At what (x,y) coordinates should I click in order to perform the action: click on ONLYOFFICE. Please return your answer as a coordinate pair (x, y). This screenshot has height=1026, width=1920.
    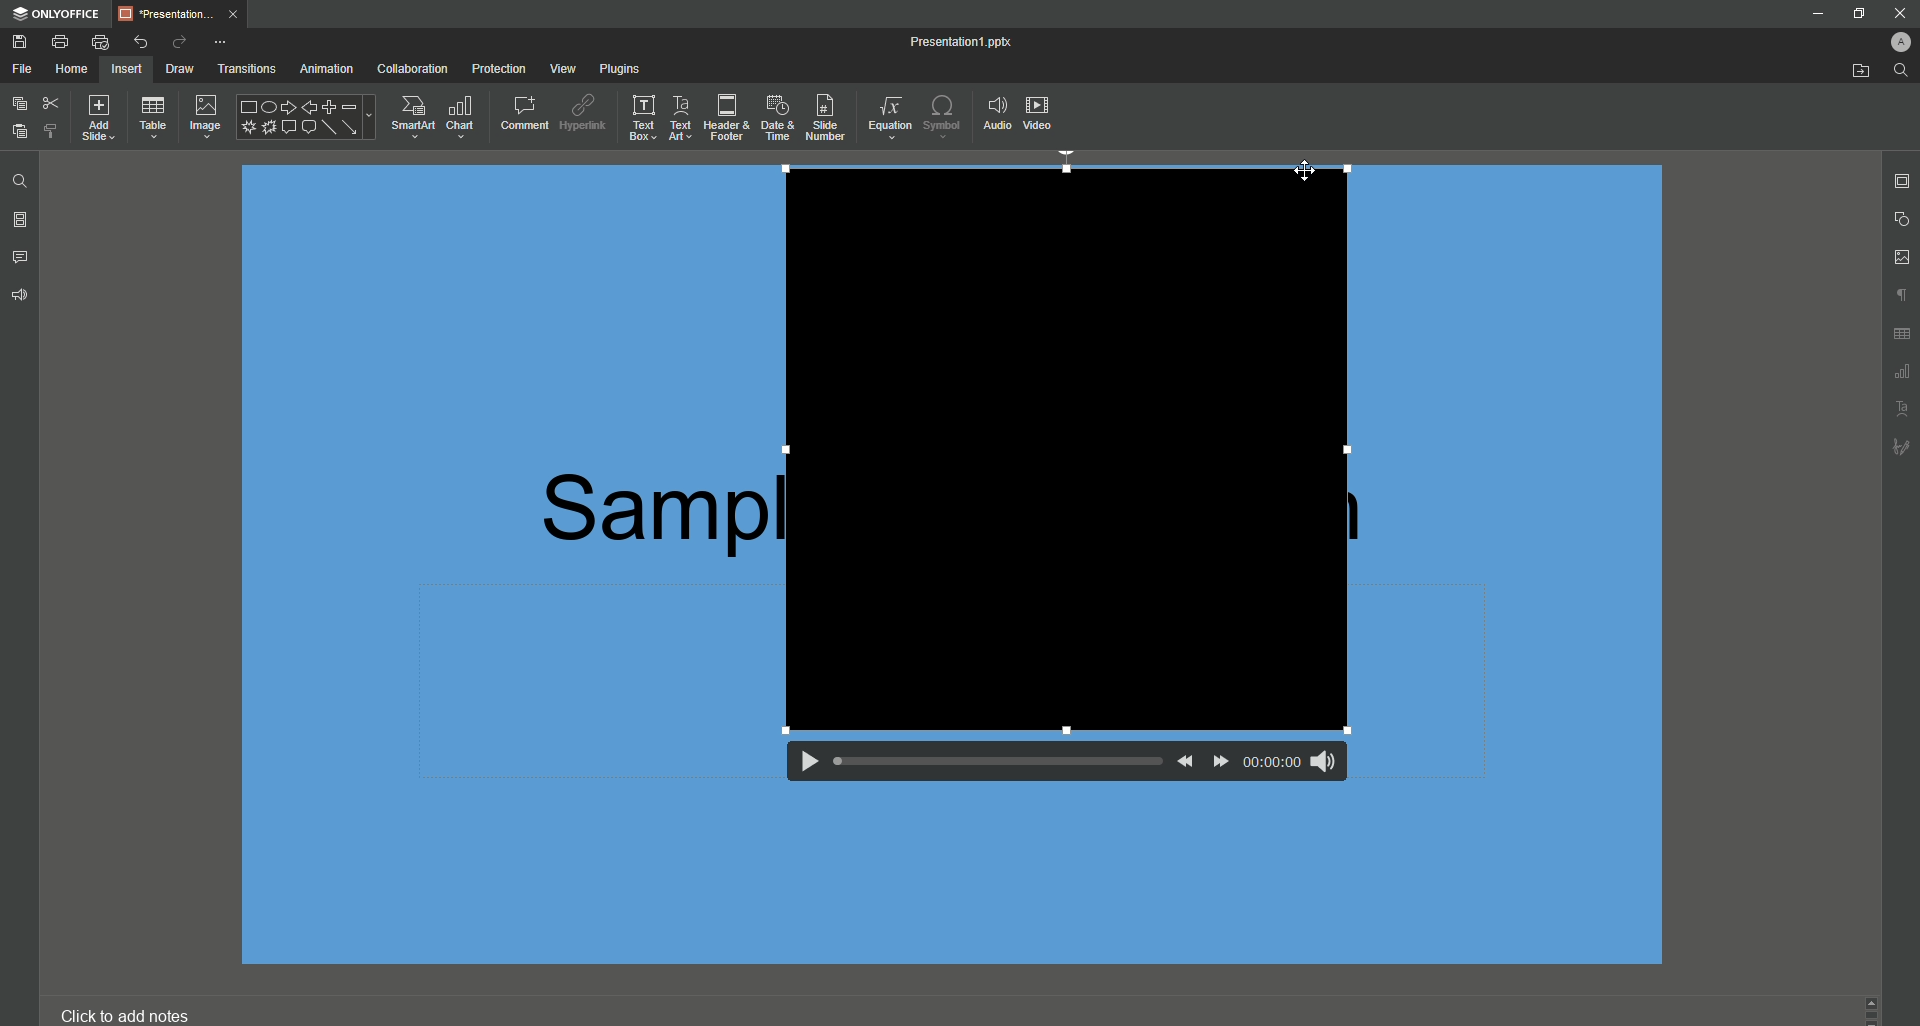
    Looking at the image, I should click on (58, 11).